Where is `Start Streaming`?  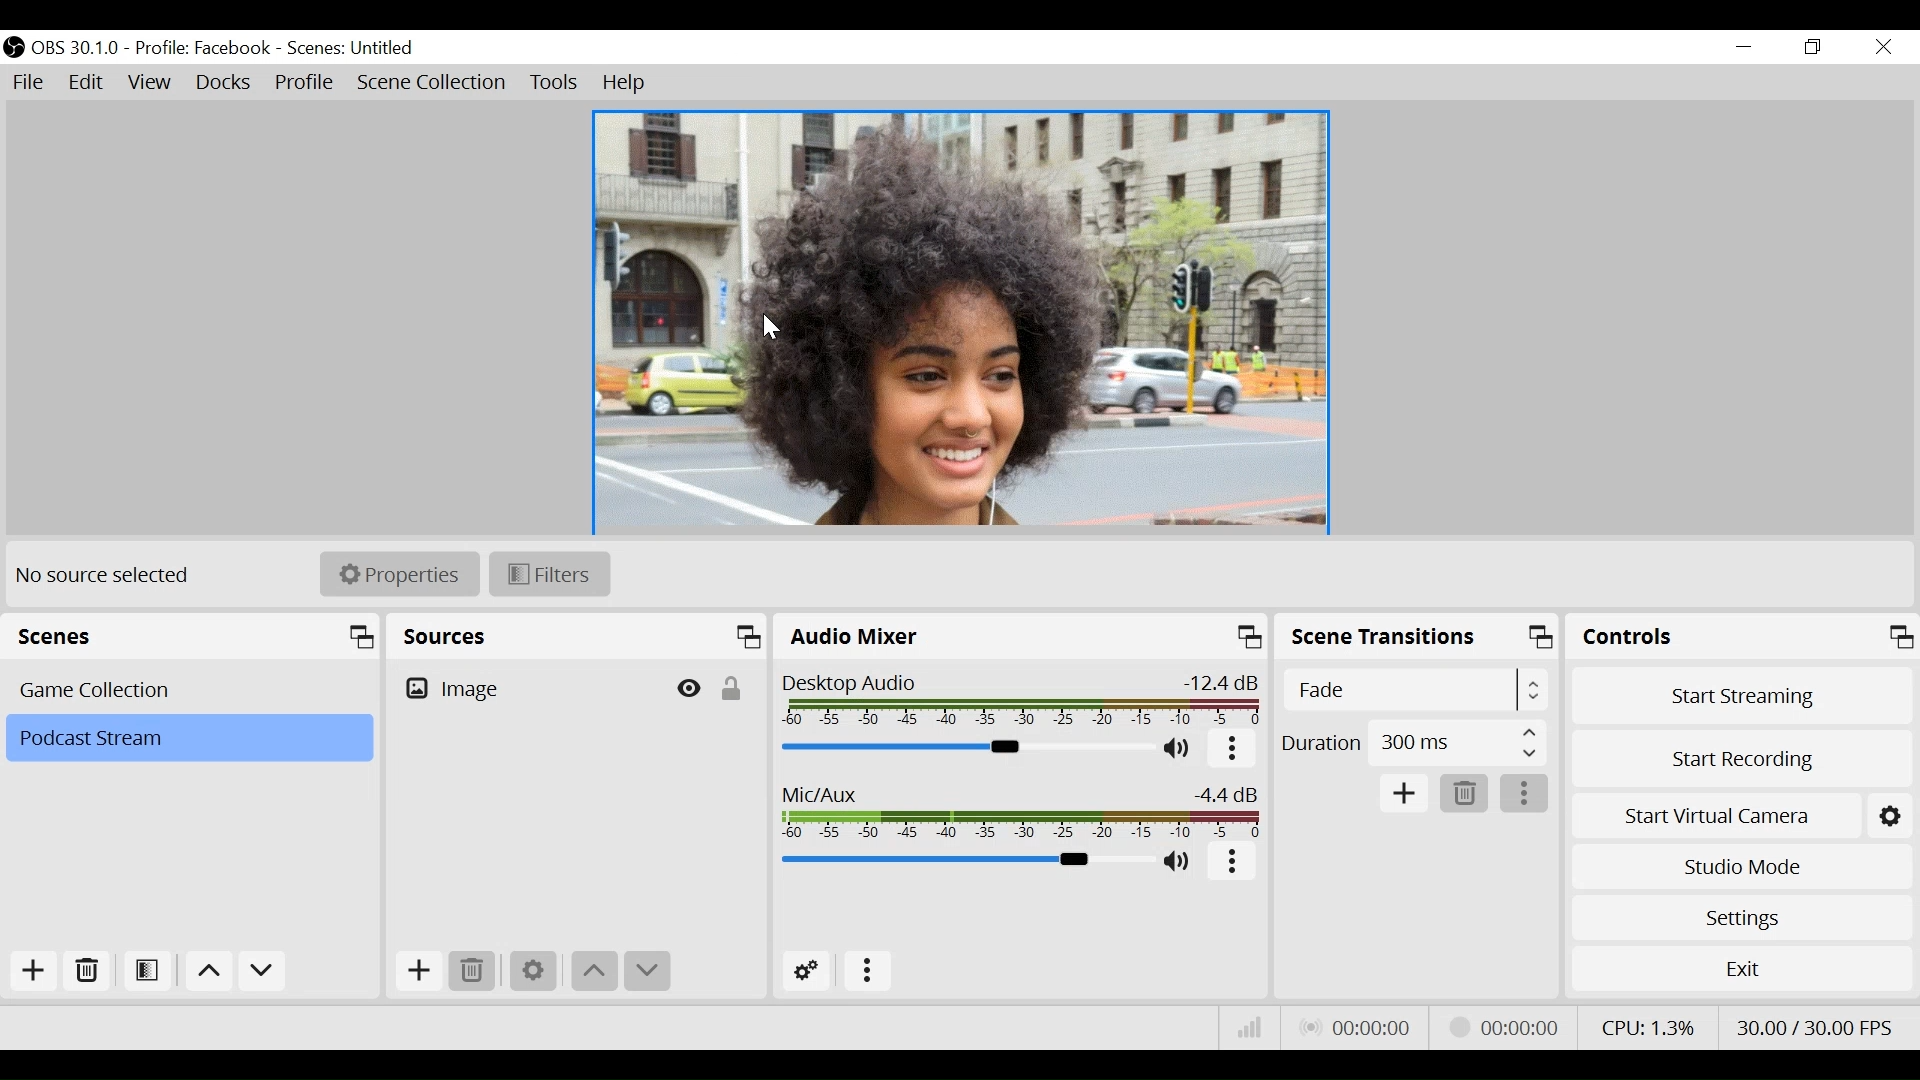
Start Streaming is located at coordinates (1741, 694).